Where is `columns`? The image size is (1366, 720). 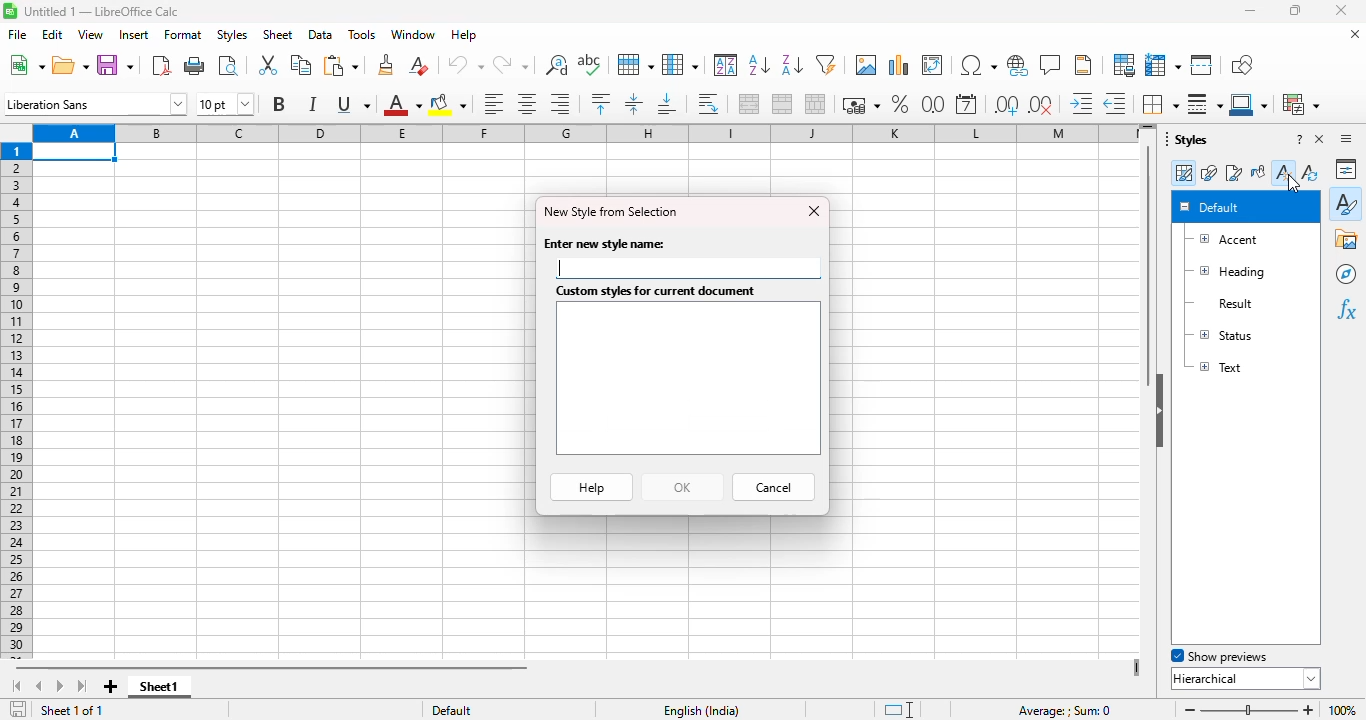 columns is located at coordinates (581, 133).